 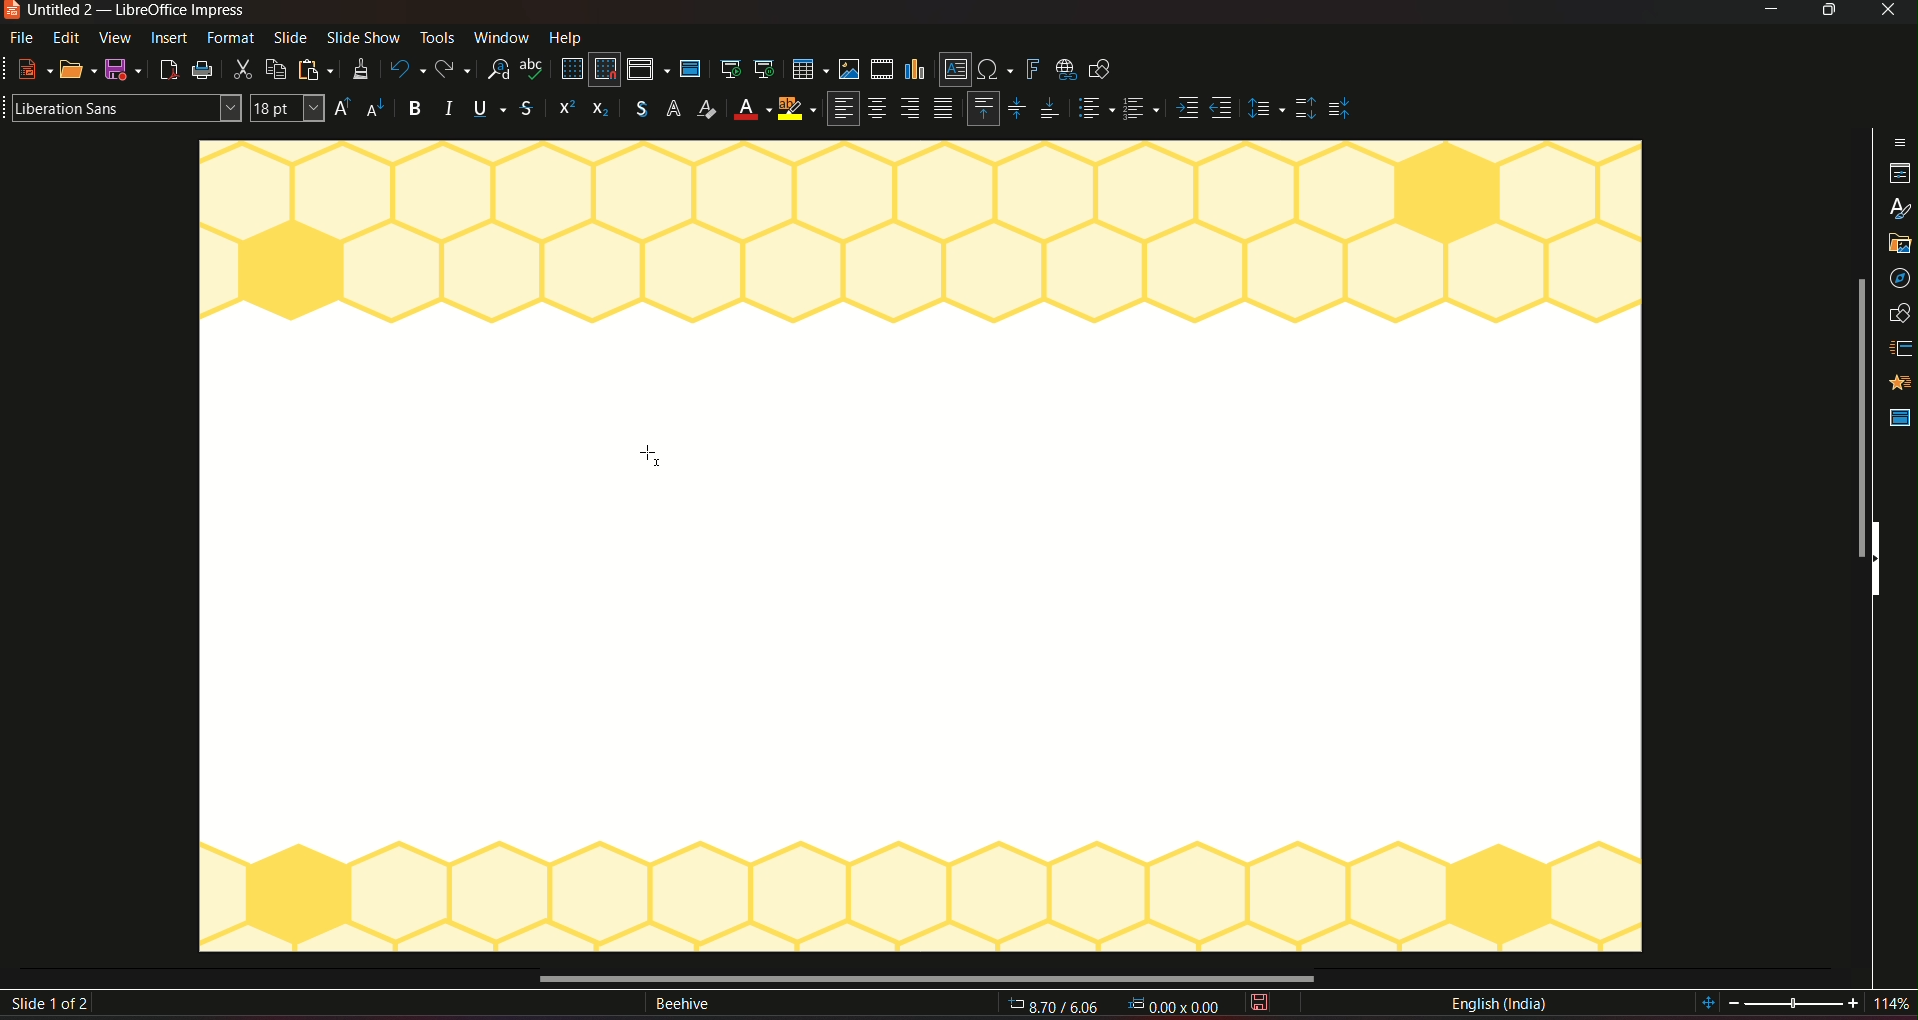 I want to click on format, so click(x=231, y=38).